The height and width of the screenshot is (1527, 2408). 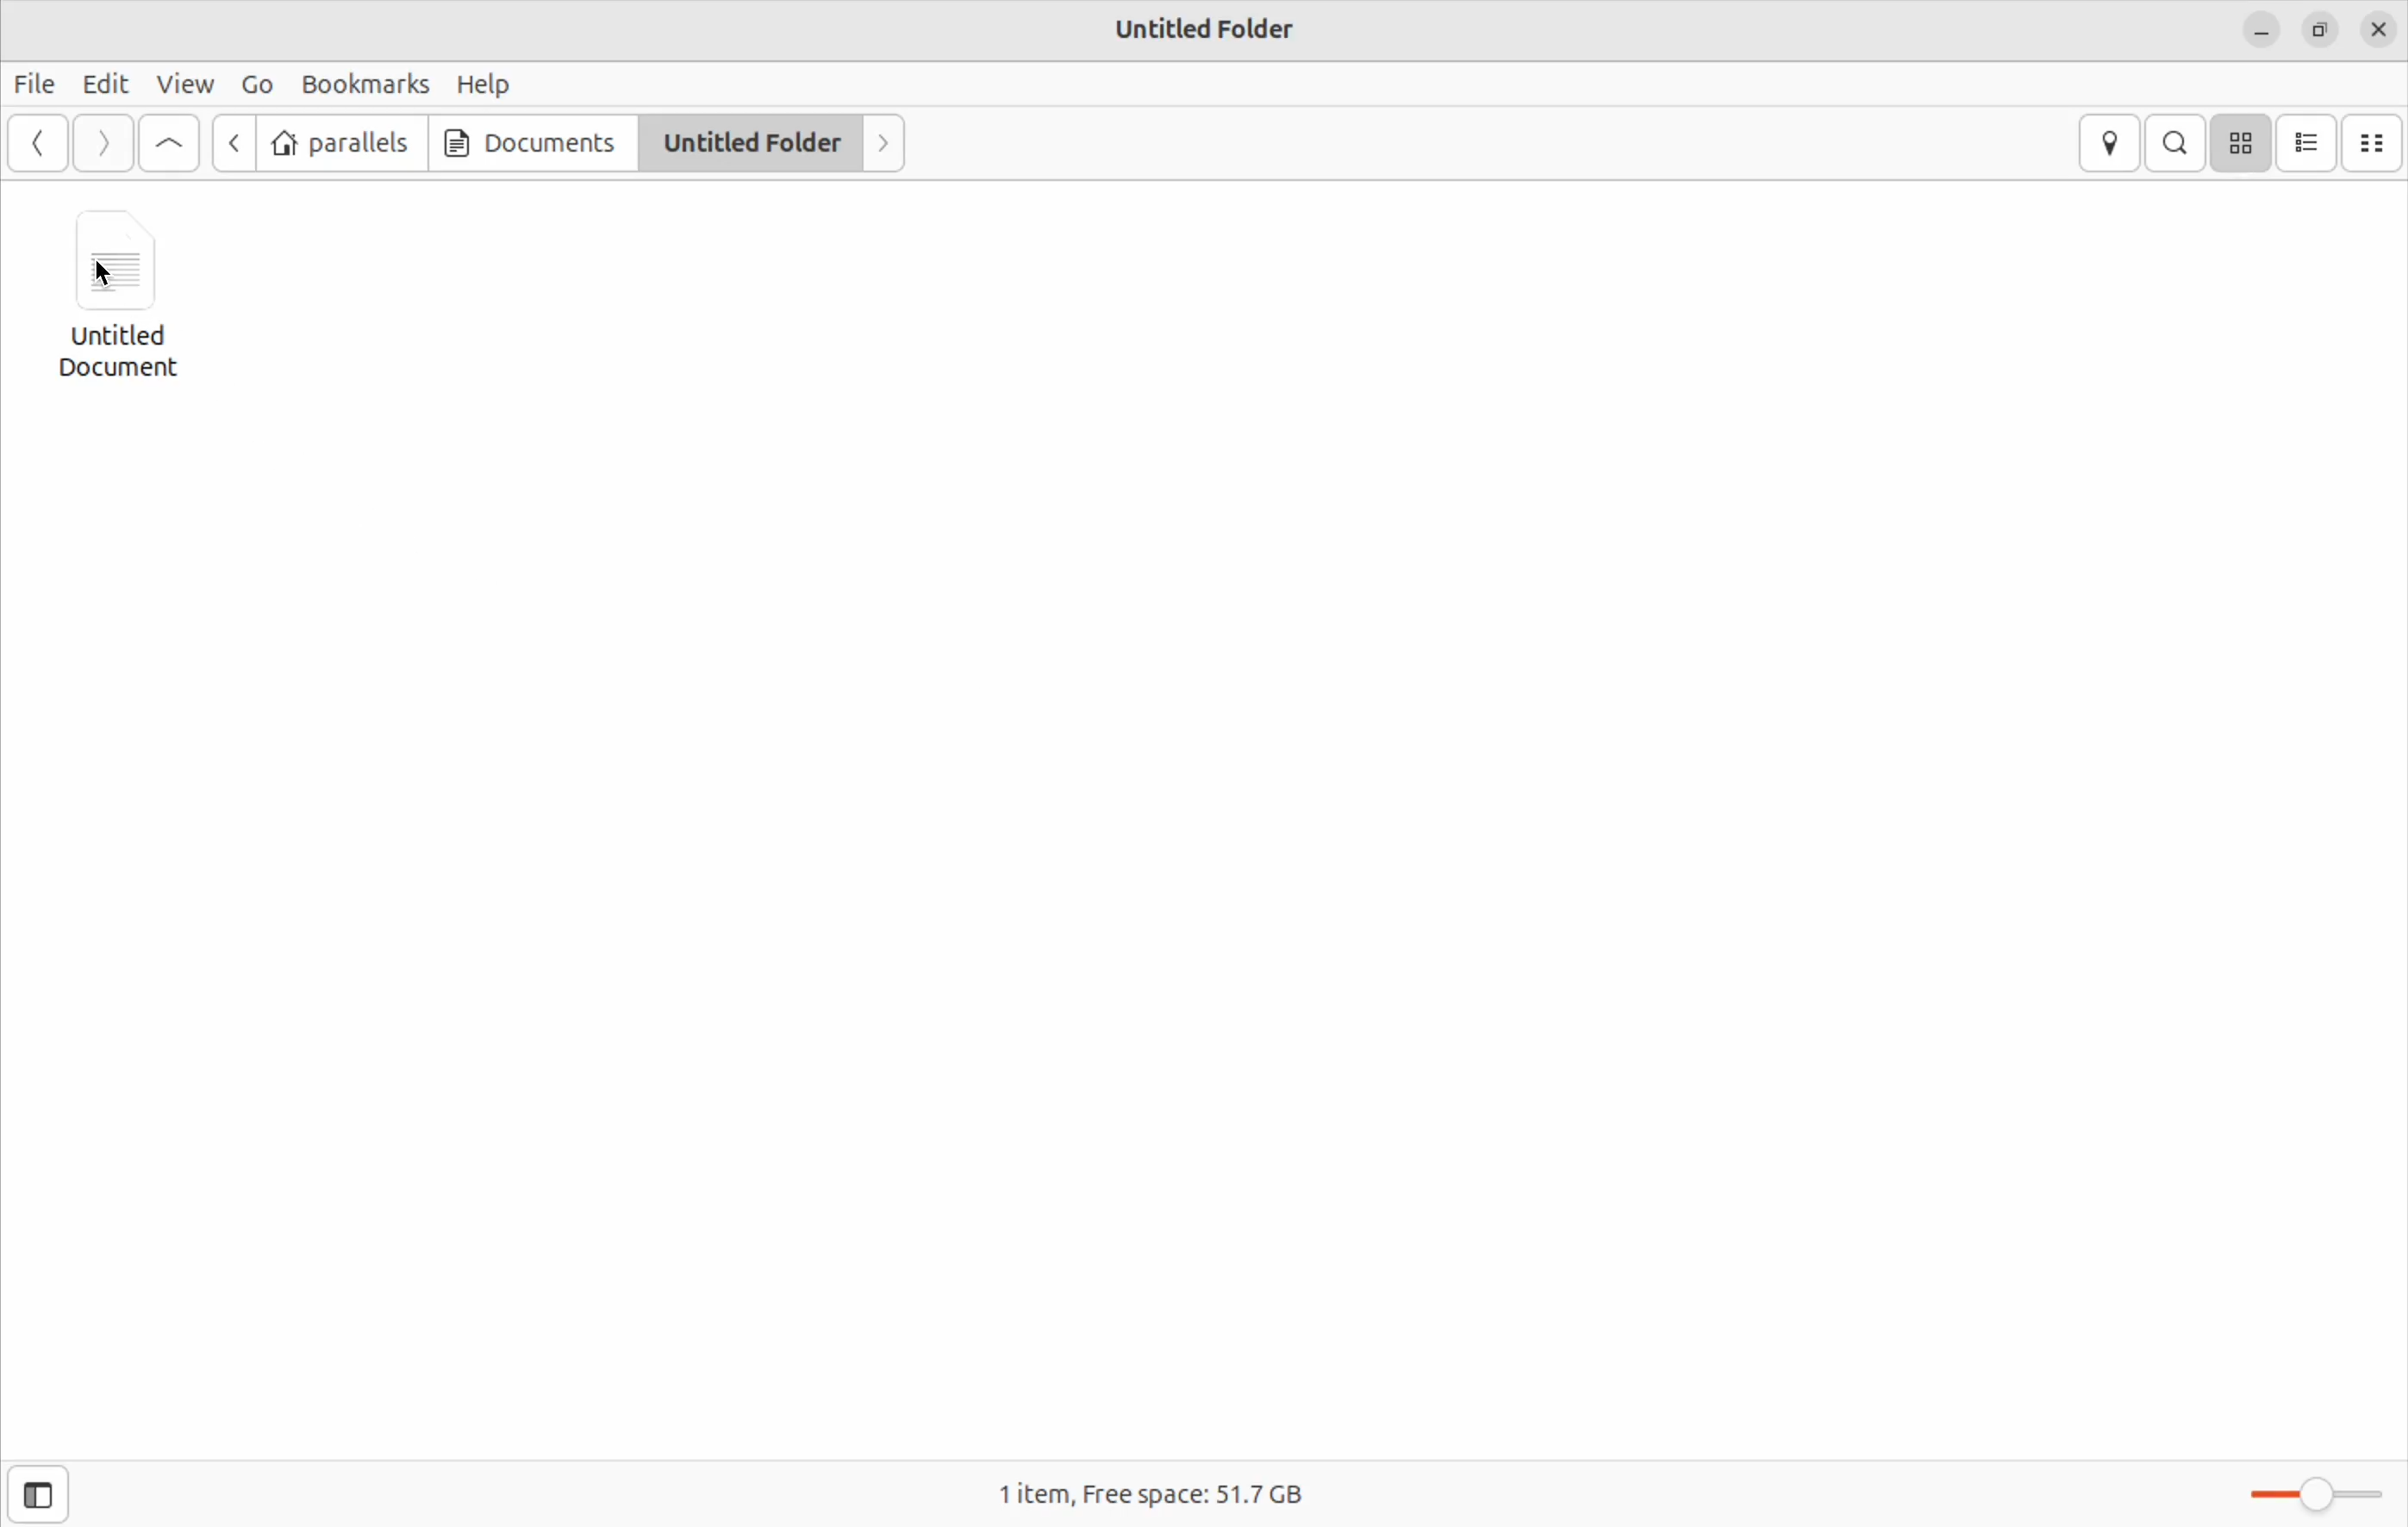 I want to click on minimize, so click(x=2263, y=36).